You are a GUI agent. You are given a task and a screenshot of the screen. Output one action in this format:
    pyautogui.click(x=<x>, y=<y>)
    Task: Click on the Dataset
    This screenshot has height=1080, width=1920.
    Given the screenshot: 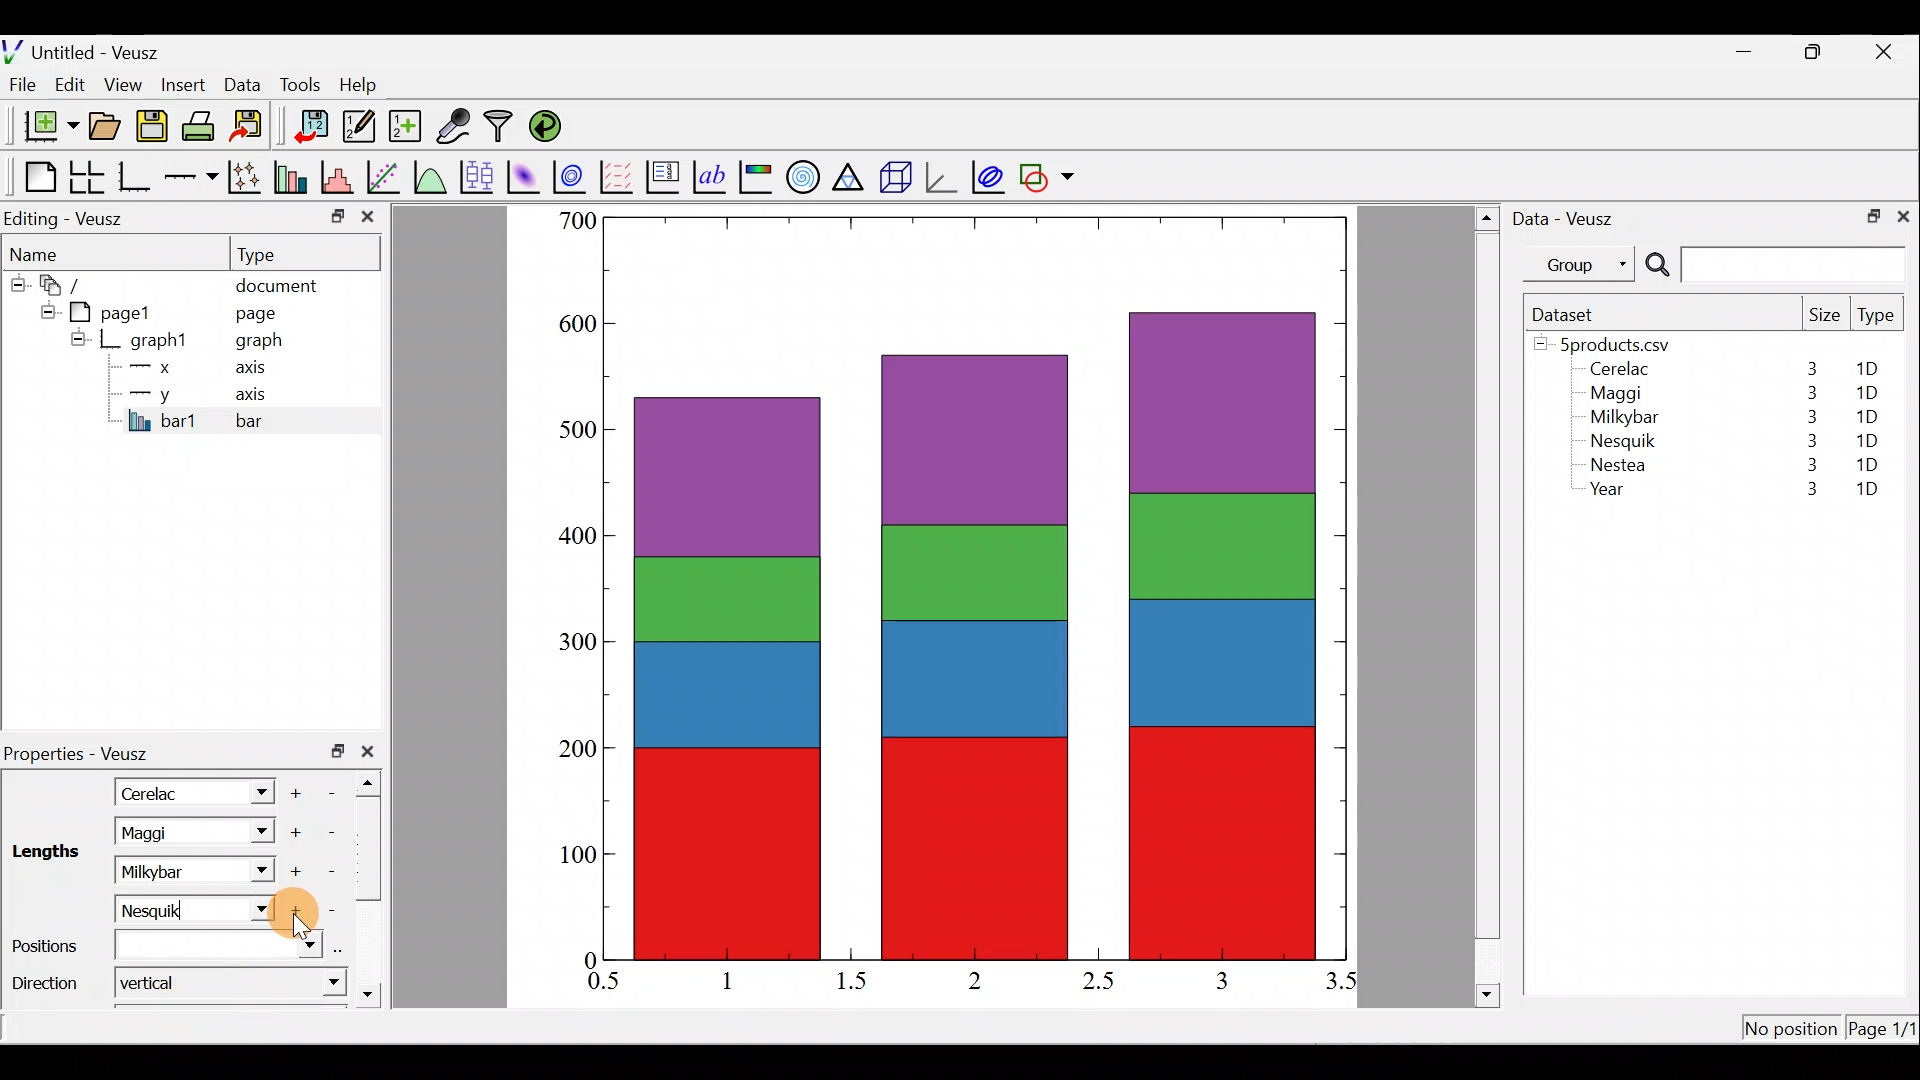 What is the action you would take?
    pyautogui.click(x=1570, y=314)
    